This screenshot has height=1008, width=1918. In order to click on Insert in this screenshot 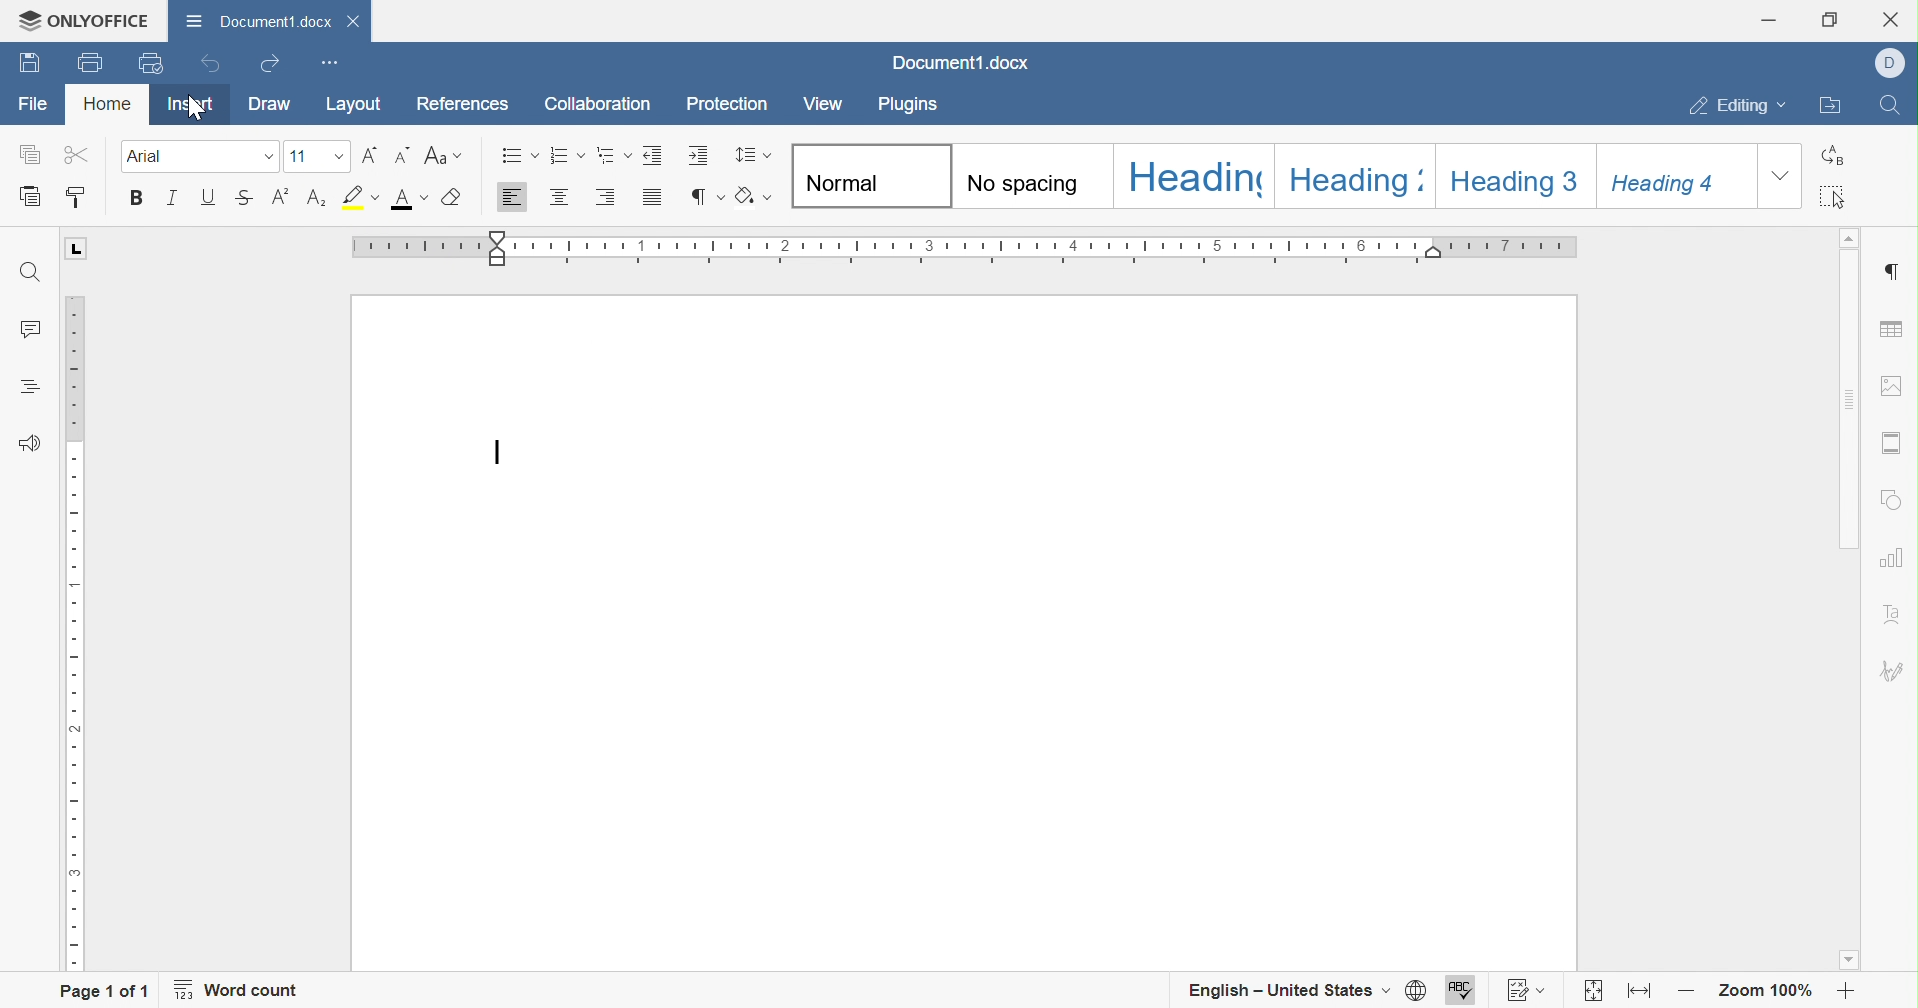, I will do `click(194, 105)`.